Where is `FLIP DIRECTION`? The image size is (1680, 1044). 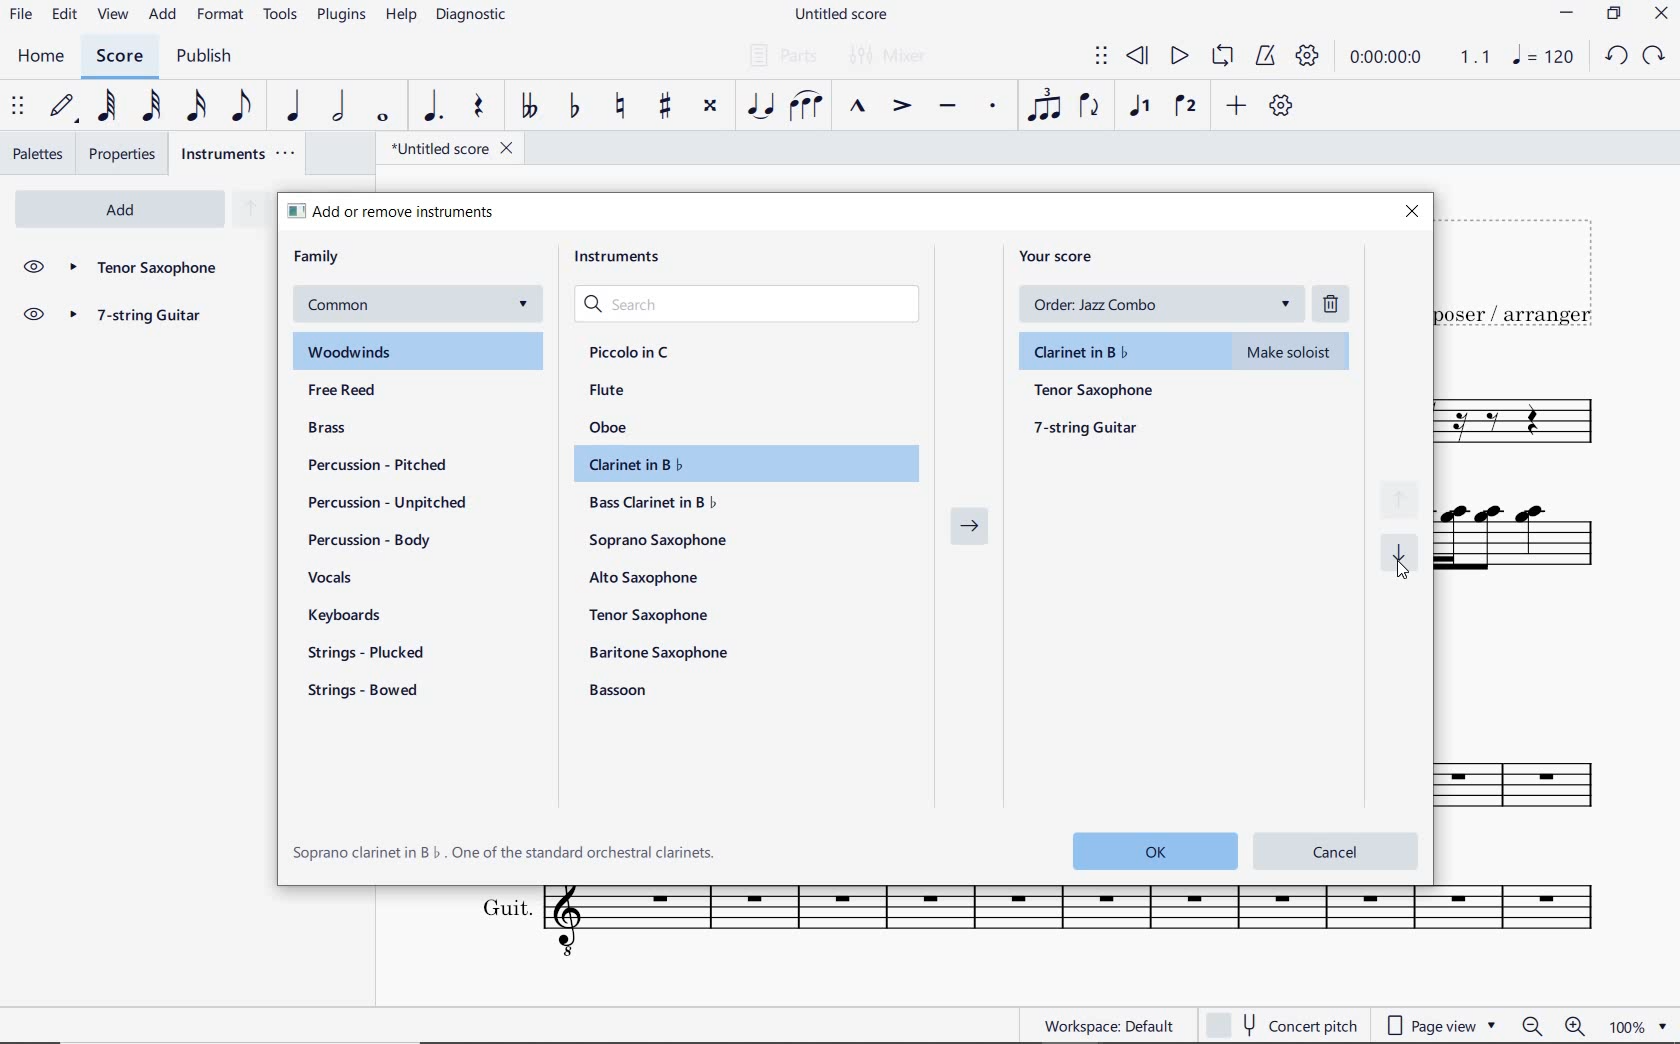
FLIP DIRECTION is located at coordinates (1090, 107).